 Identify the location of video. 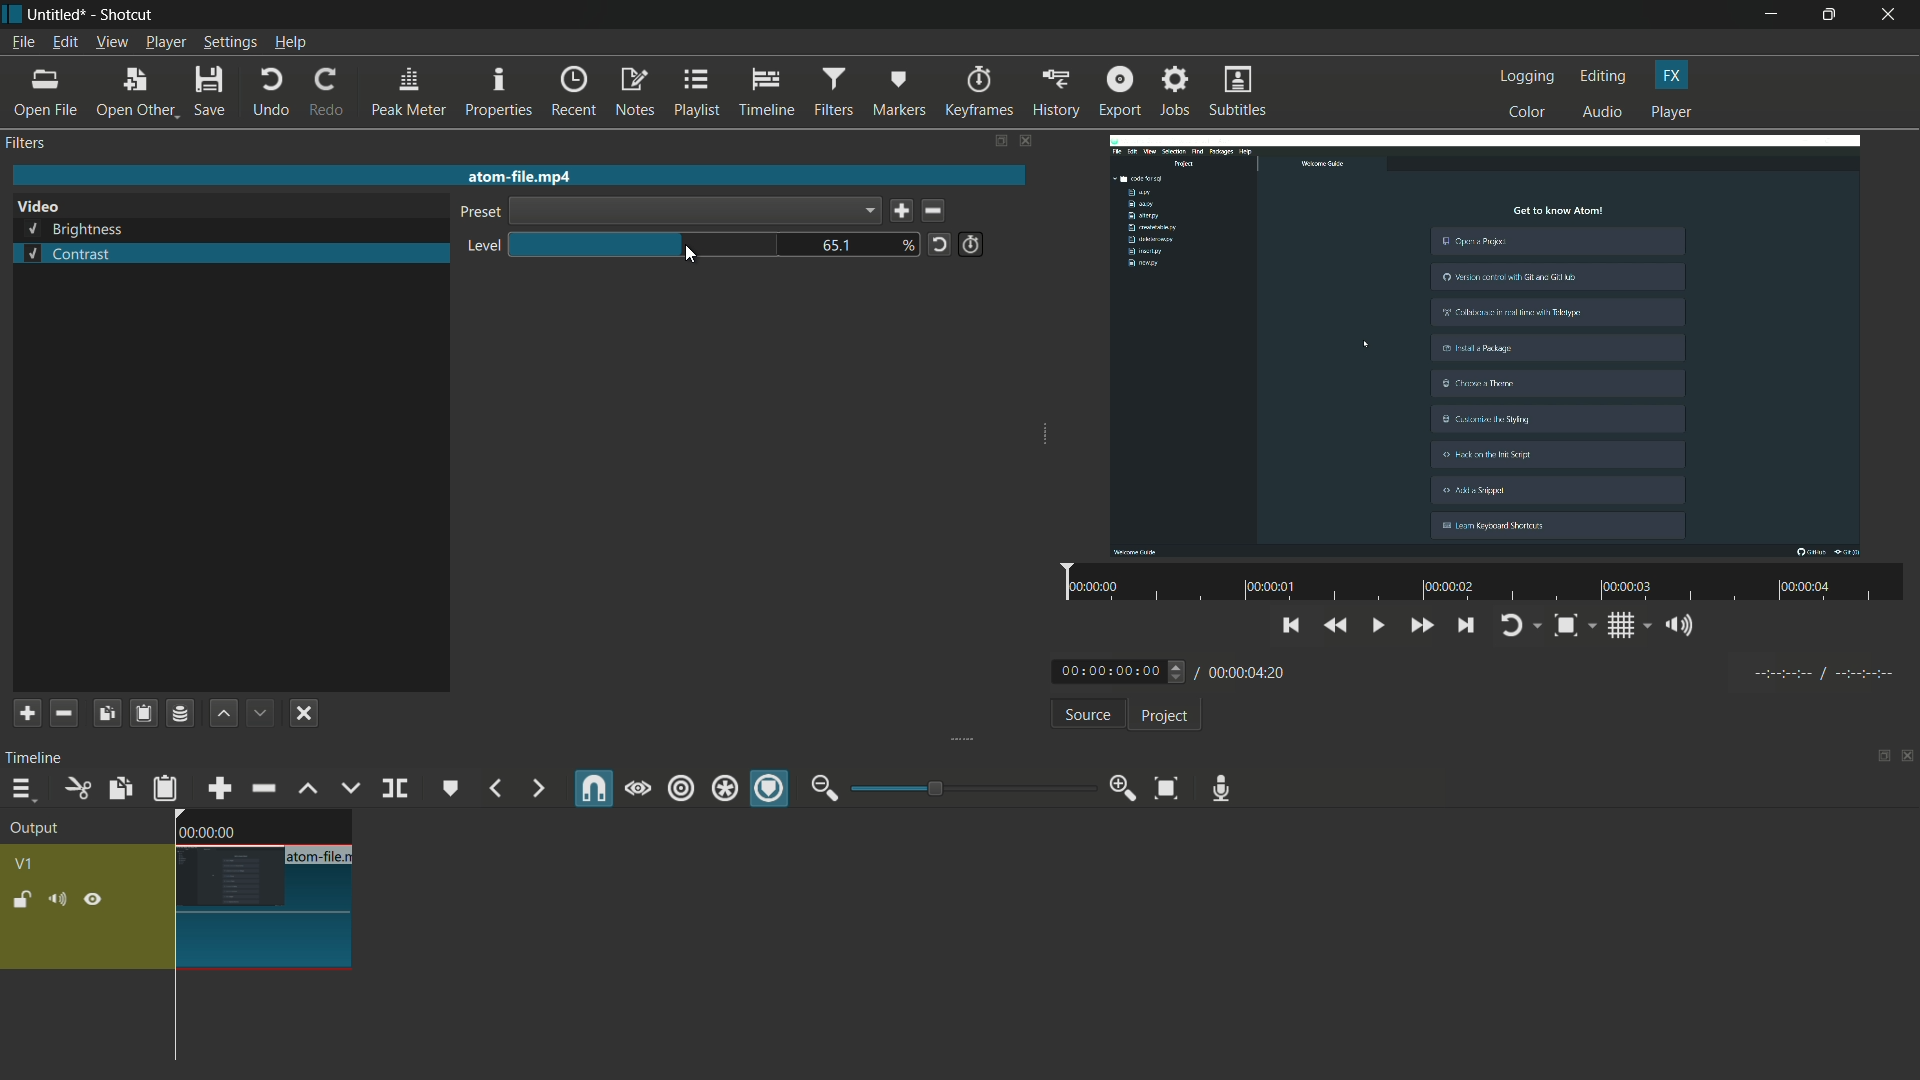
(38, 207).